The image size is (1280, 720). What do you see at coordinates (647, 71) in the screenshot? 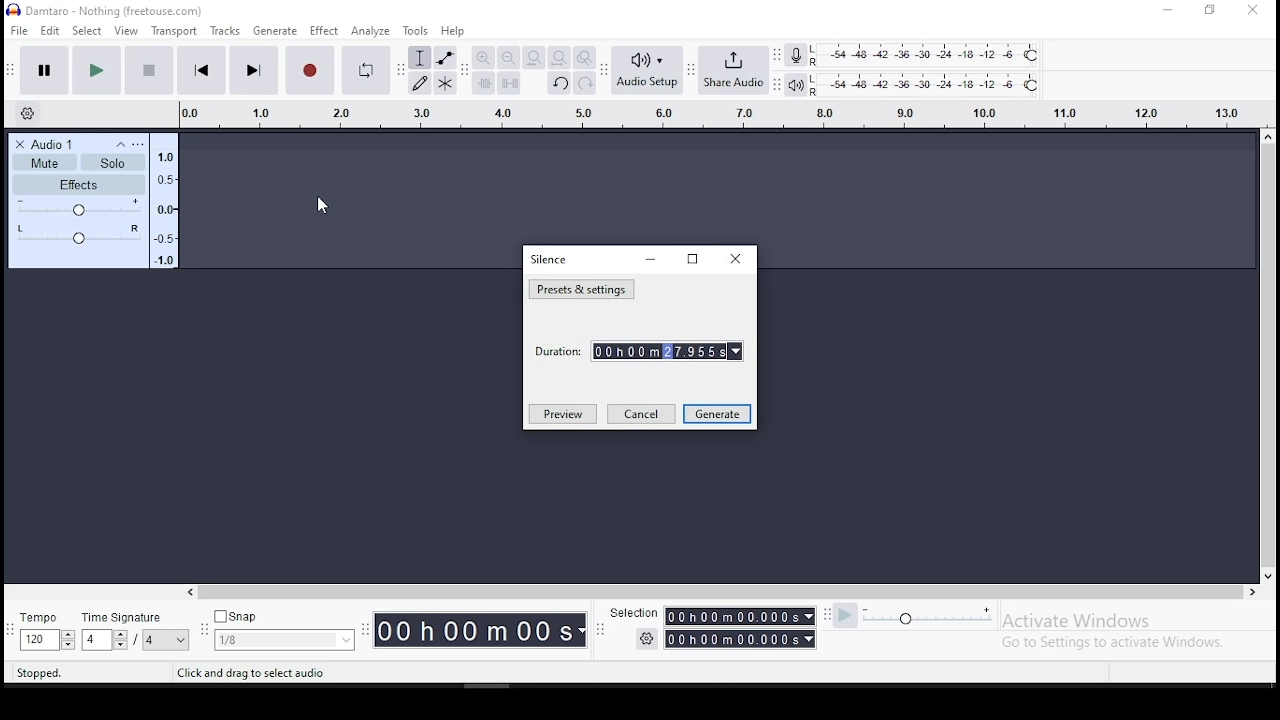
I see `audio setup` at bounding box center [647, 71].